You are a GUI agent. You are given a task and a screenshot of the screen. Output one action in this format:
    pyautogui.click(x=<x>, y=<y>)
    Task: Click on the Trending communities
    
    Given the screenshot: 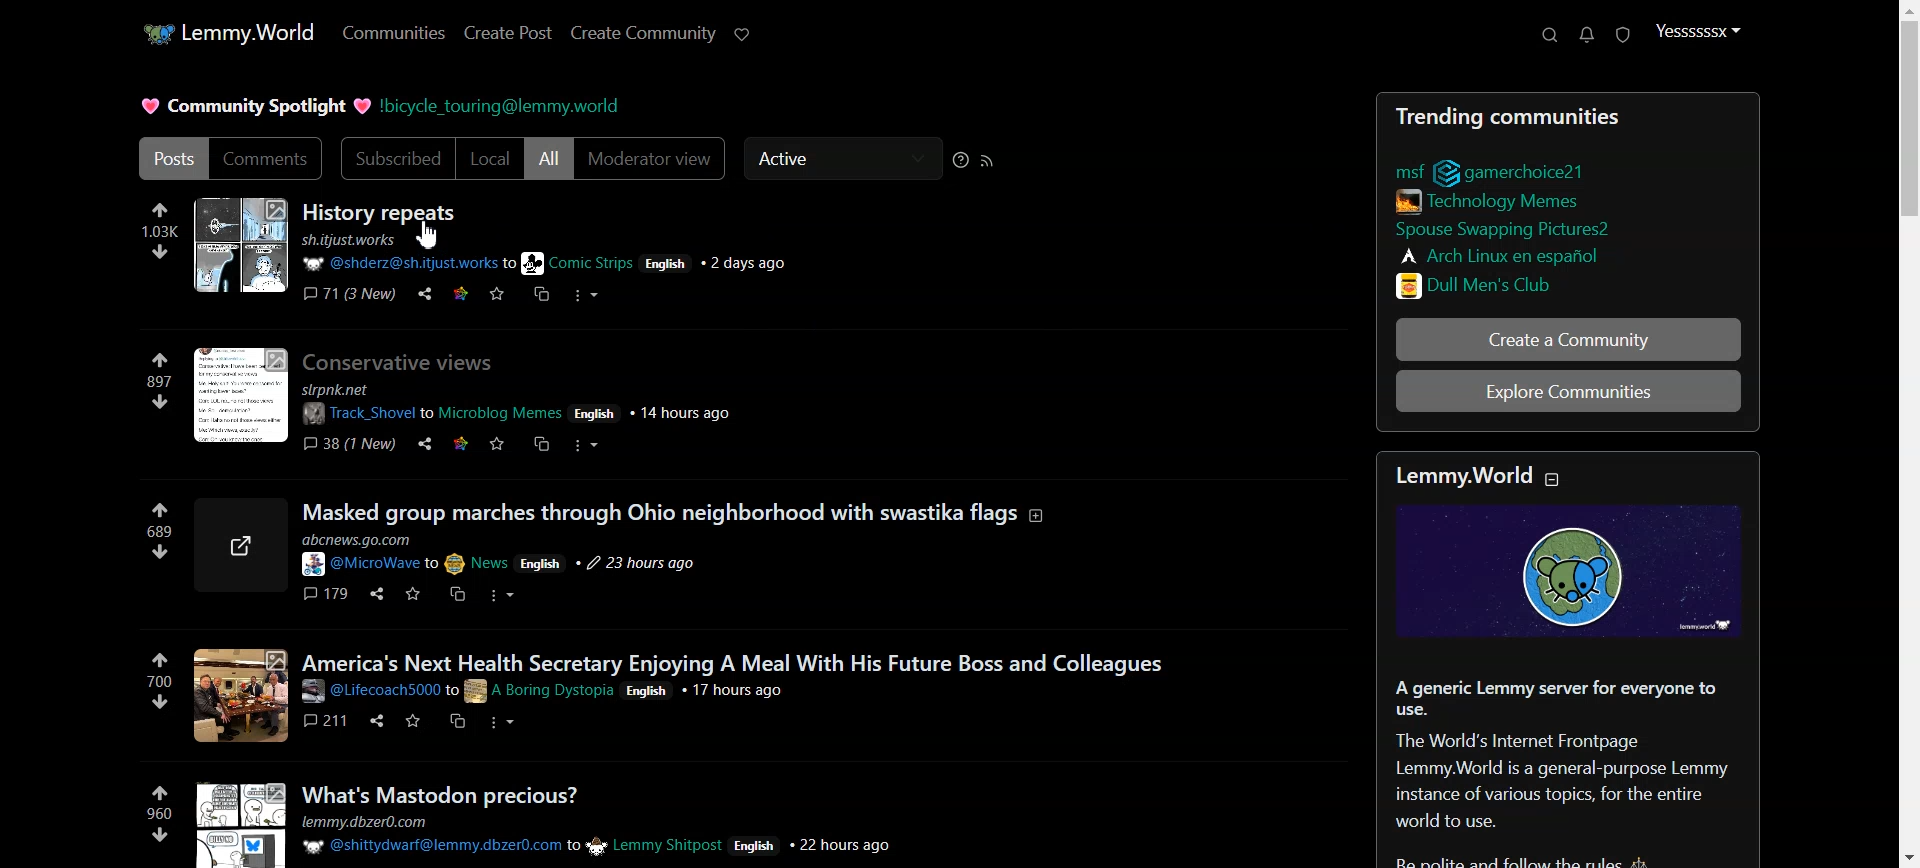 What is the action you would take?
    pyautogui.click(x=1505, y=118)
    